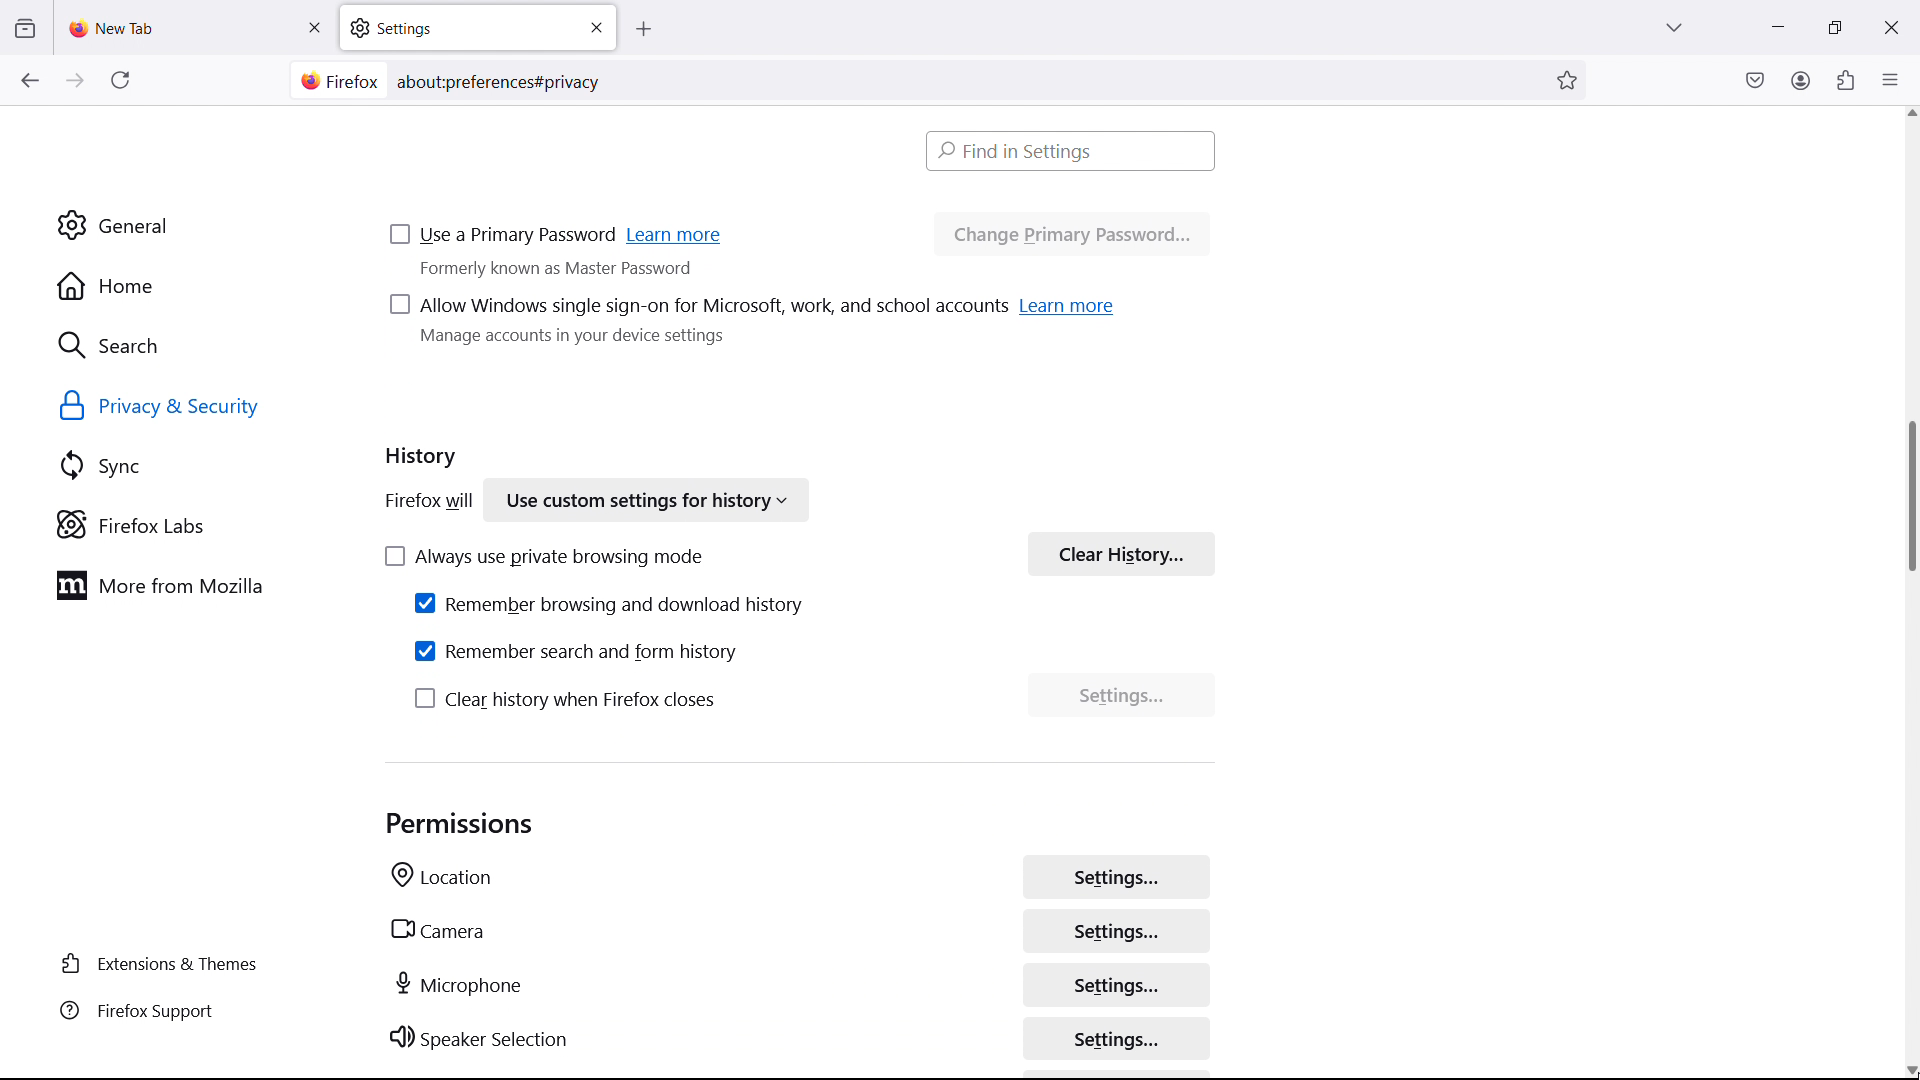 The height and width of the screenshot is (1080, 1920). I want to click on home, so click(190, 286).